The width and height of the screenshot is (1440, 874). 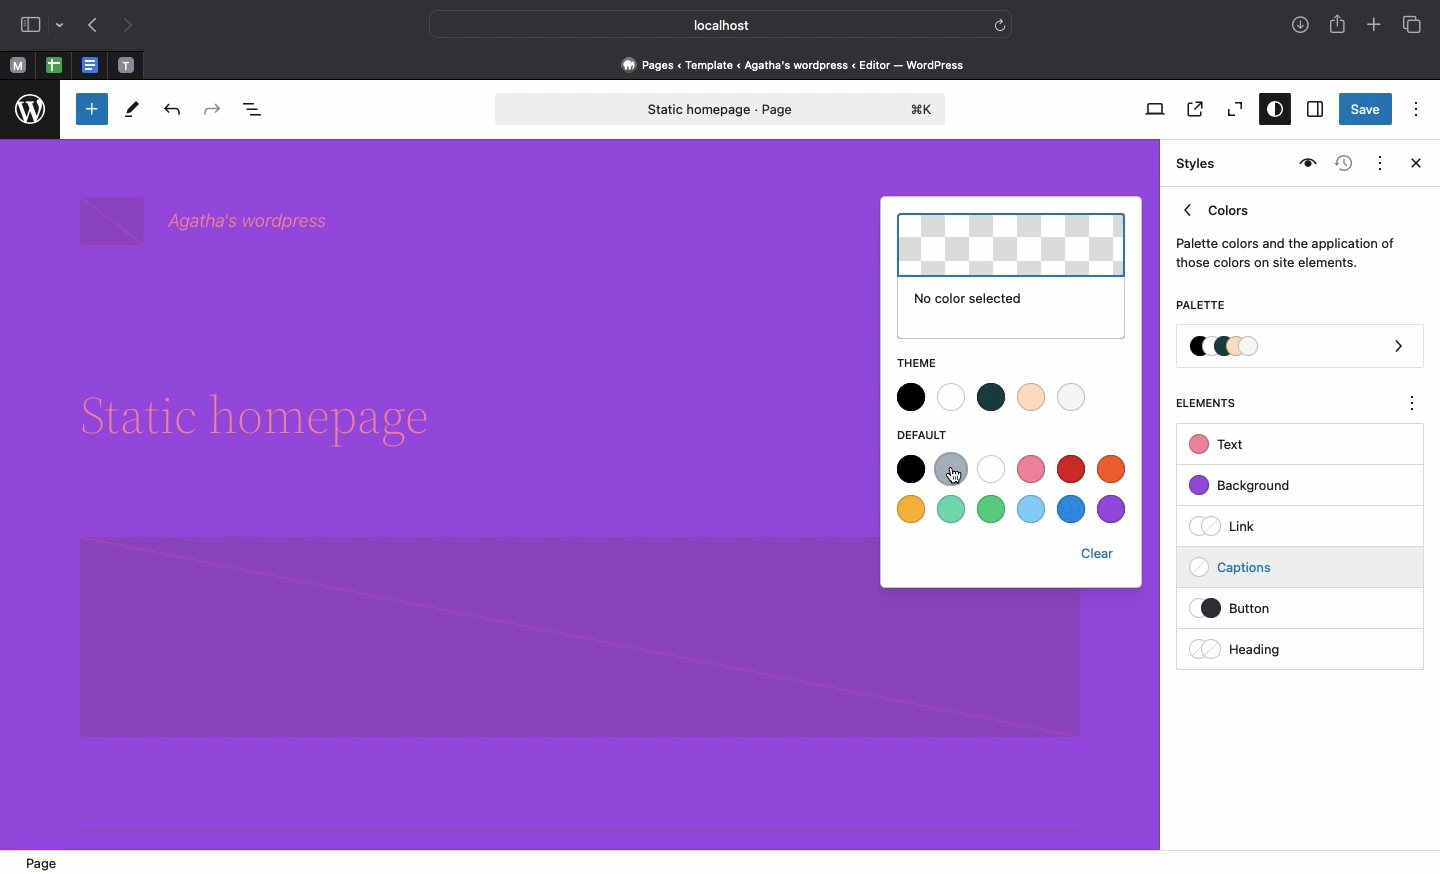 What do you see at coordinates (1376, 27) in the screenshot?
I see `Add new tab` at bounding box center [1376, 27].